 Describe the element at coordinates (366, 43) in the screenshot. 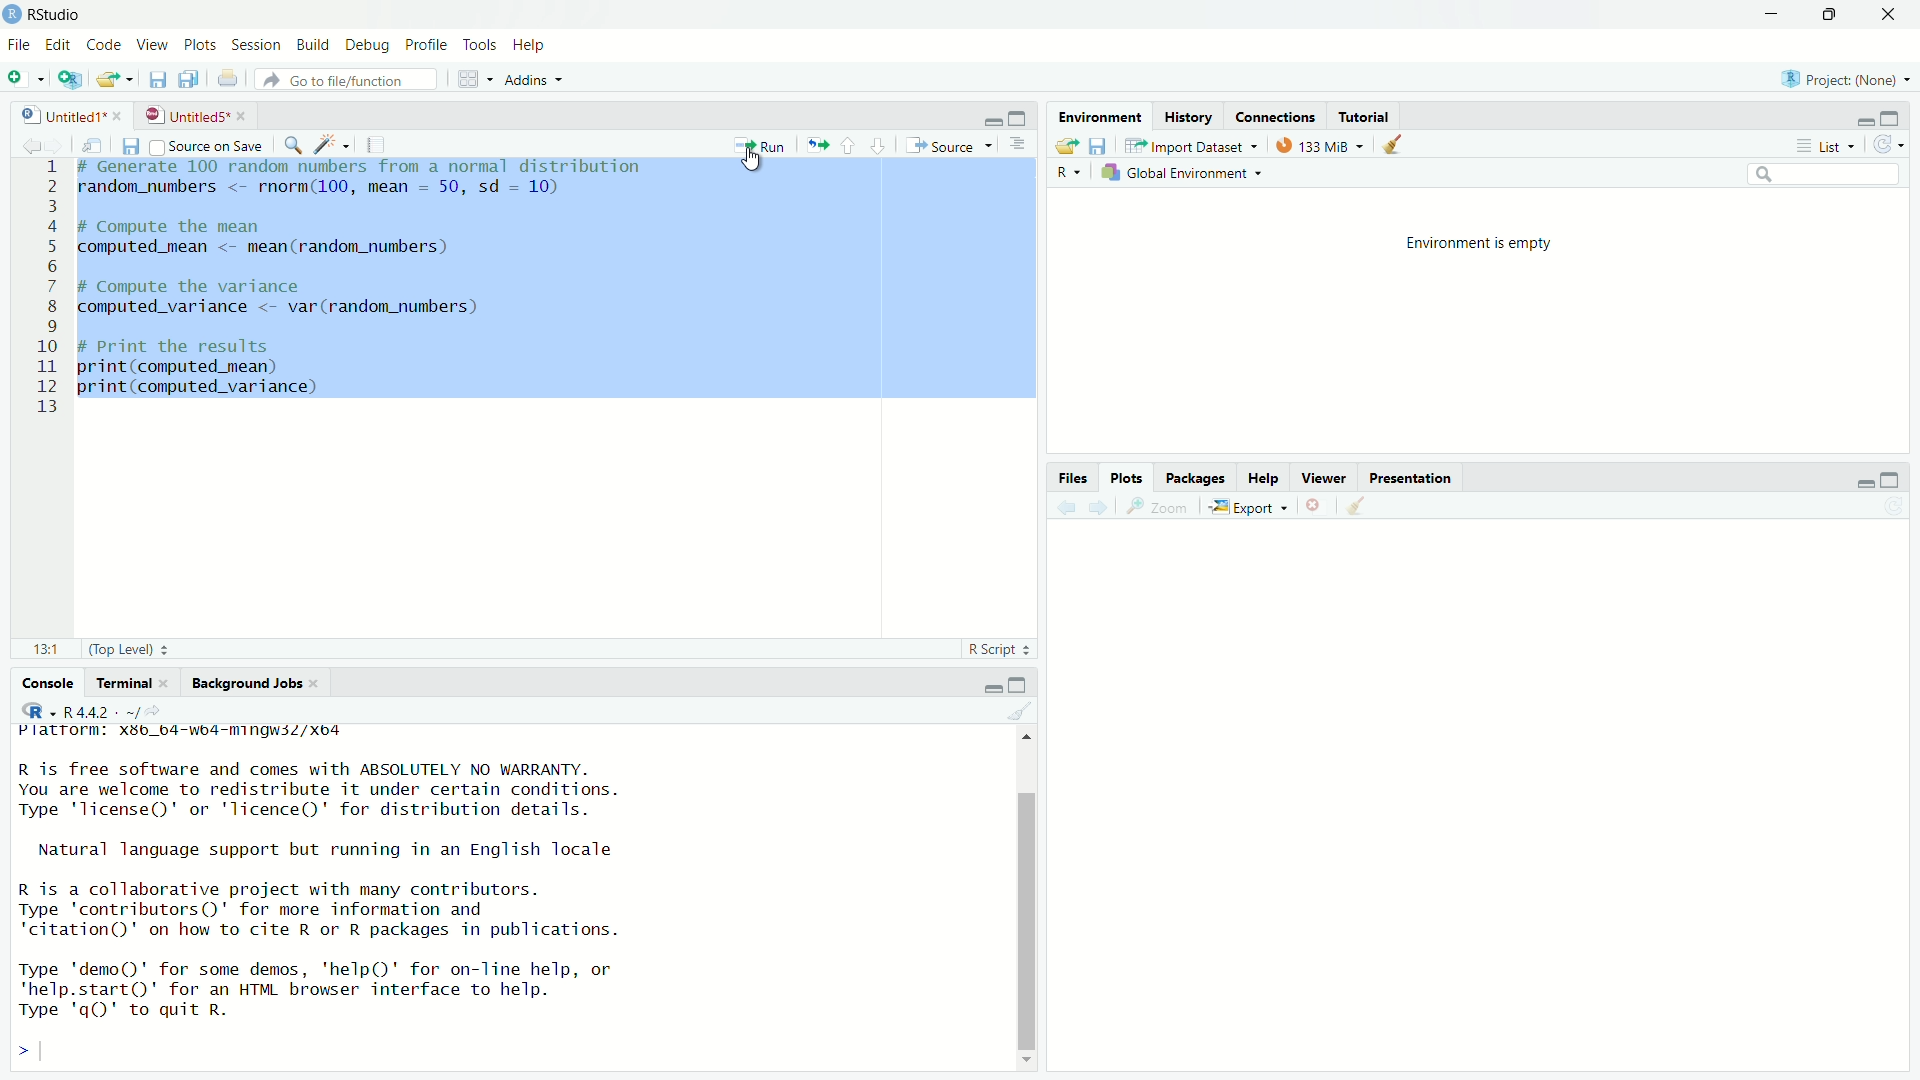

I see `debug` at that location.